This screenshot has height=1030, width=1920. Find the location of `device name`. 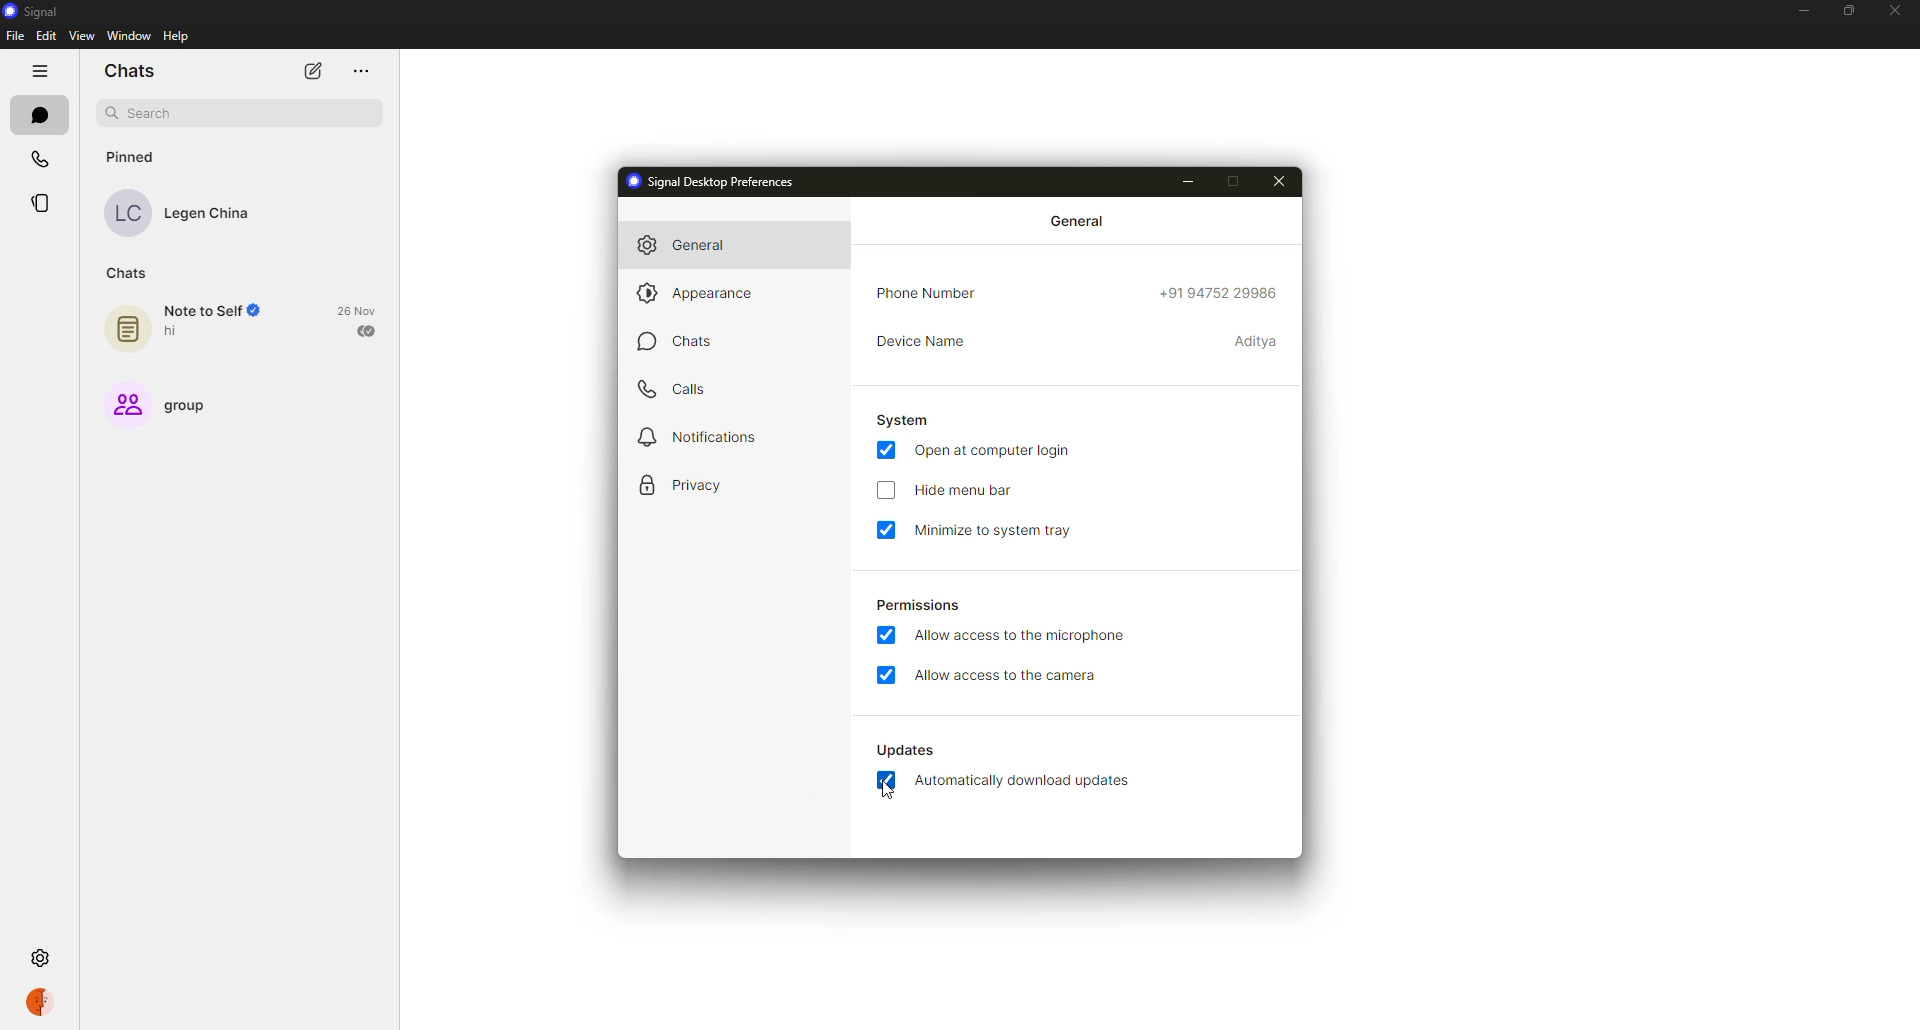

device name is located at coordinates (1257, 341).